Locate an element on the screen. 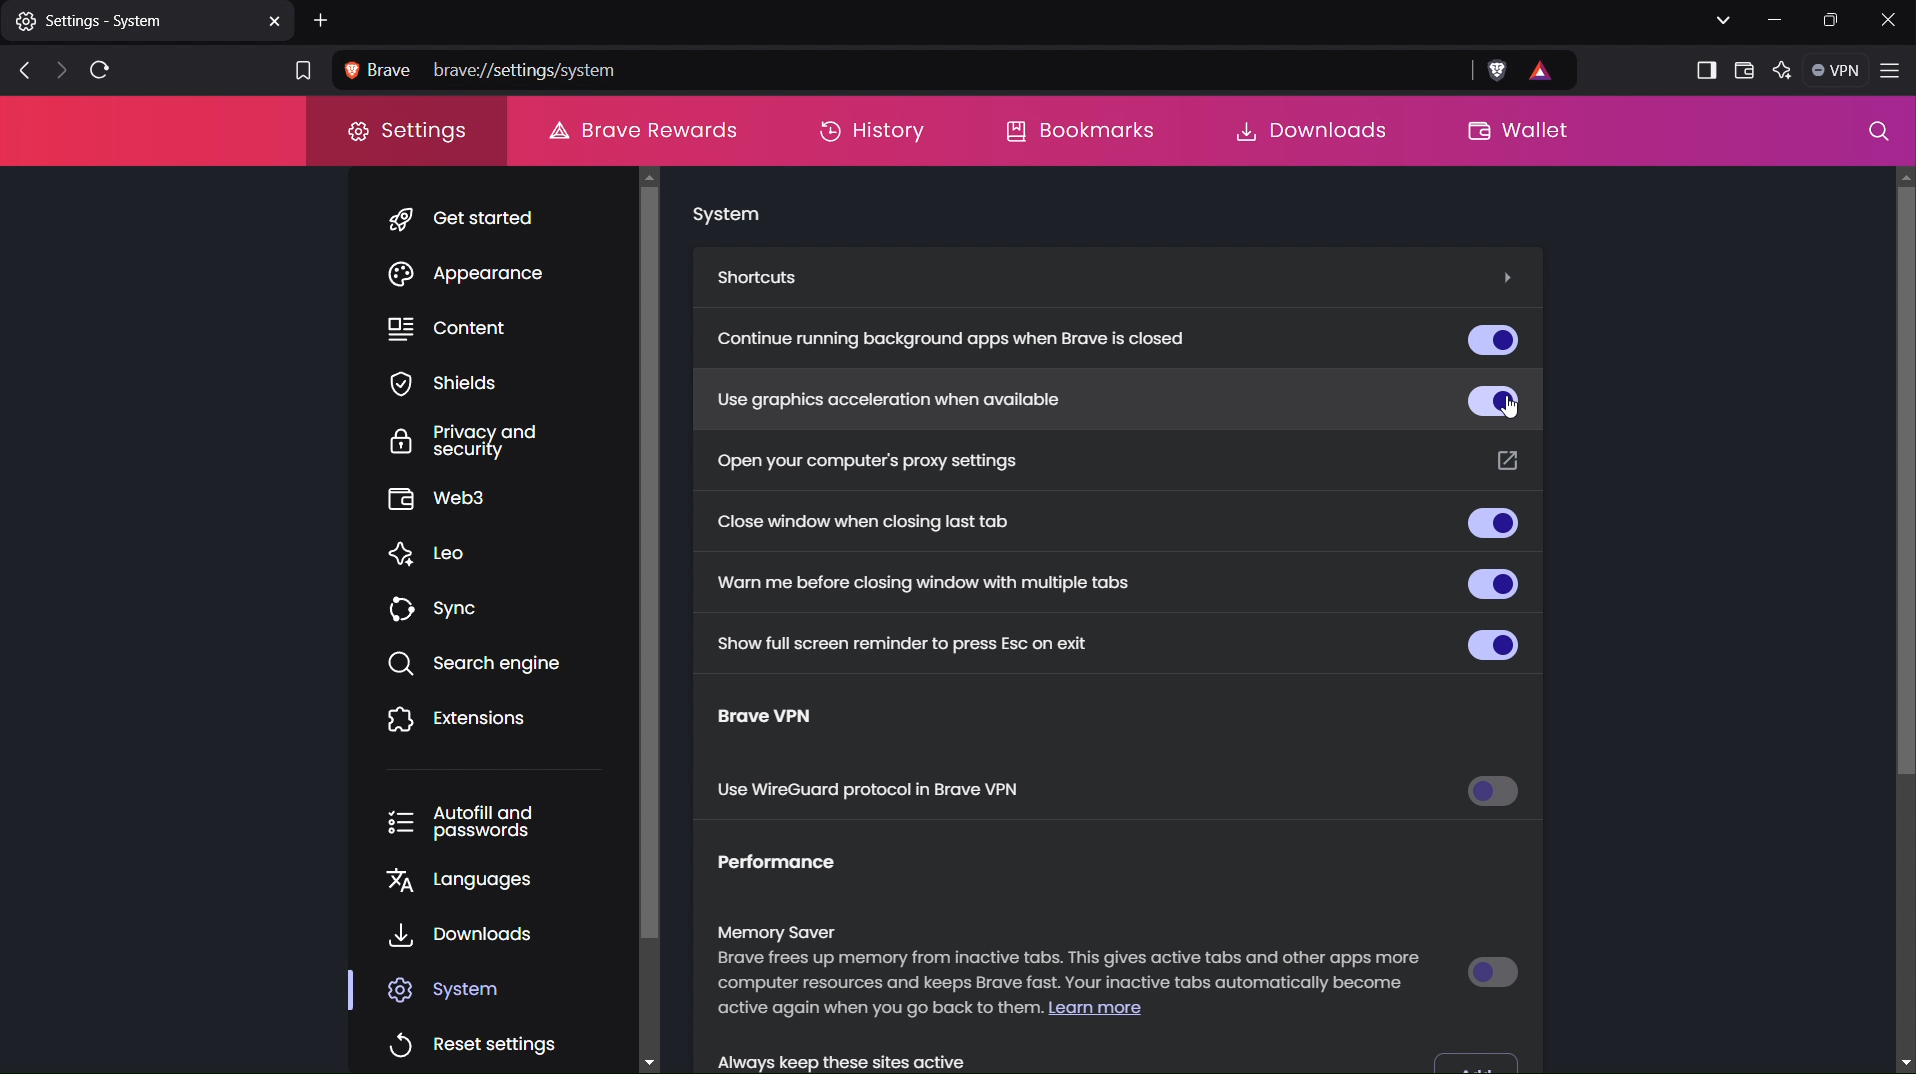  Brave VPN is located at coordinates (786, 720).